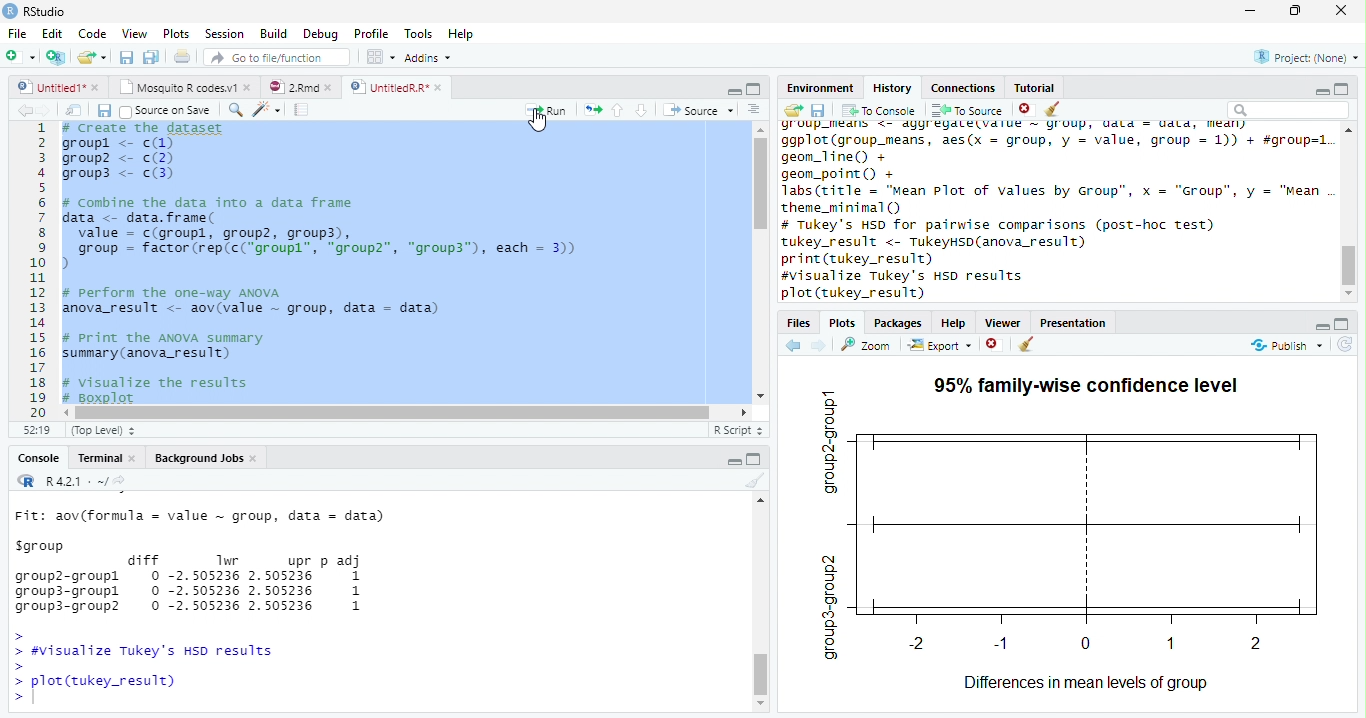  Describe the element at coordinates (1322, 328) in the screenshot. I see `Minimize` at that location.